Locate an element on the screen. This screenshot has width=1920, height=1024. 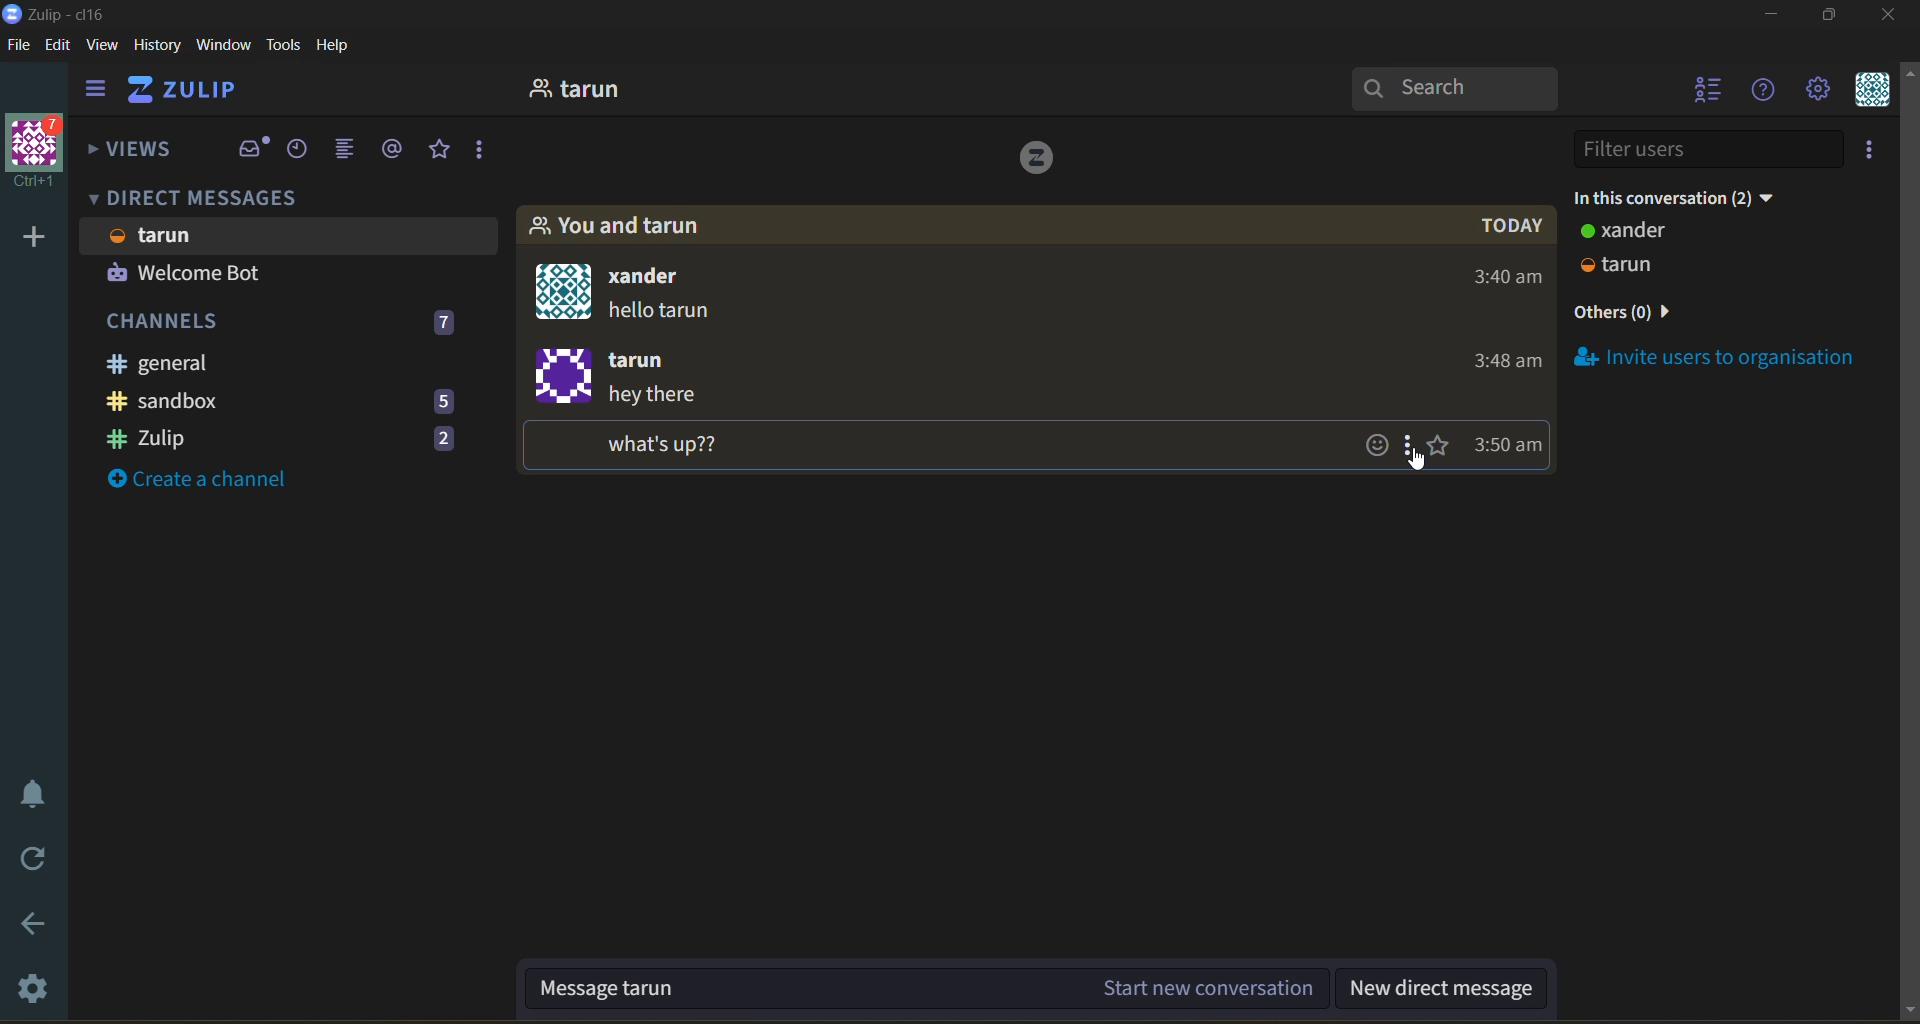
starred messages is located at coordinates (442, 151).